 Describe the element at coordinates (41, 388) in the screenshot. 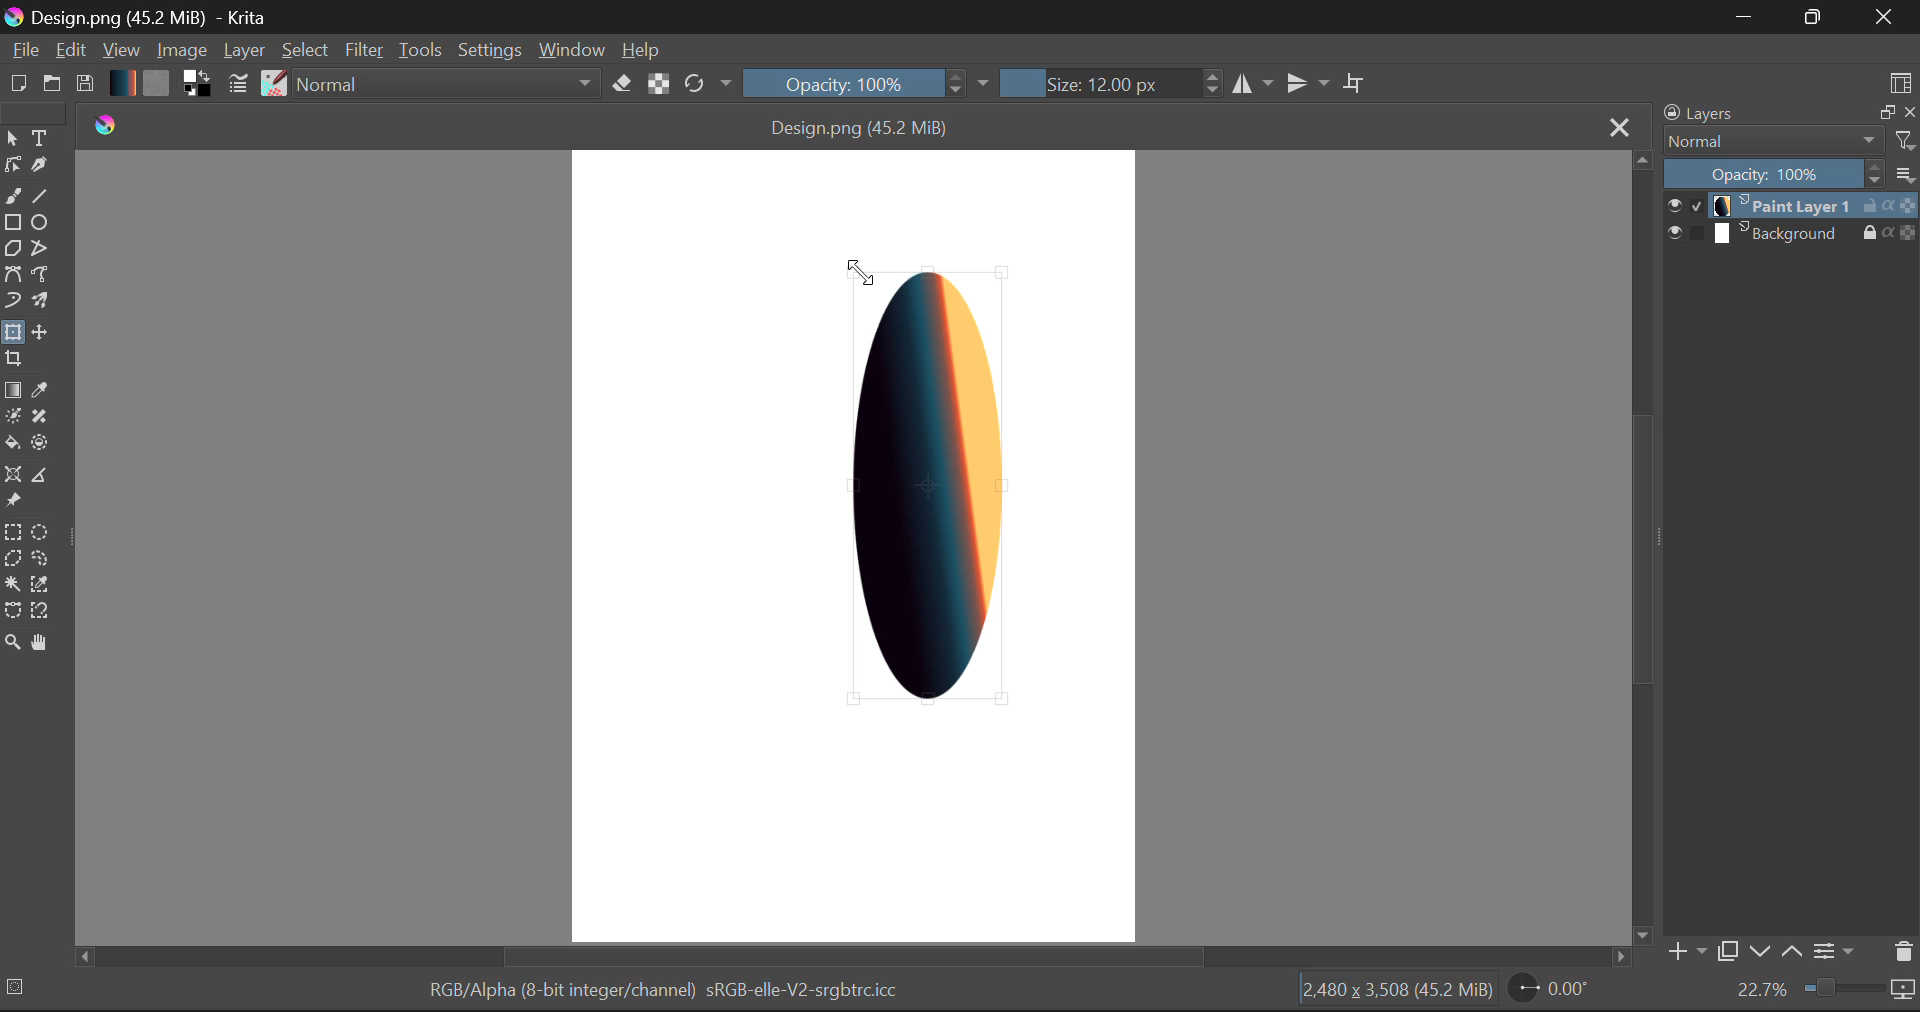

I see `Eyedropper` at that location.